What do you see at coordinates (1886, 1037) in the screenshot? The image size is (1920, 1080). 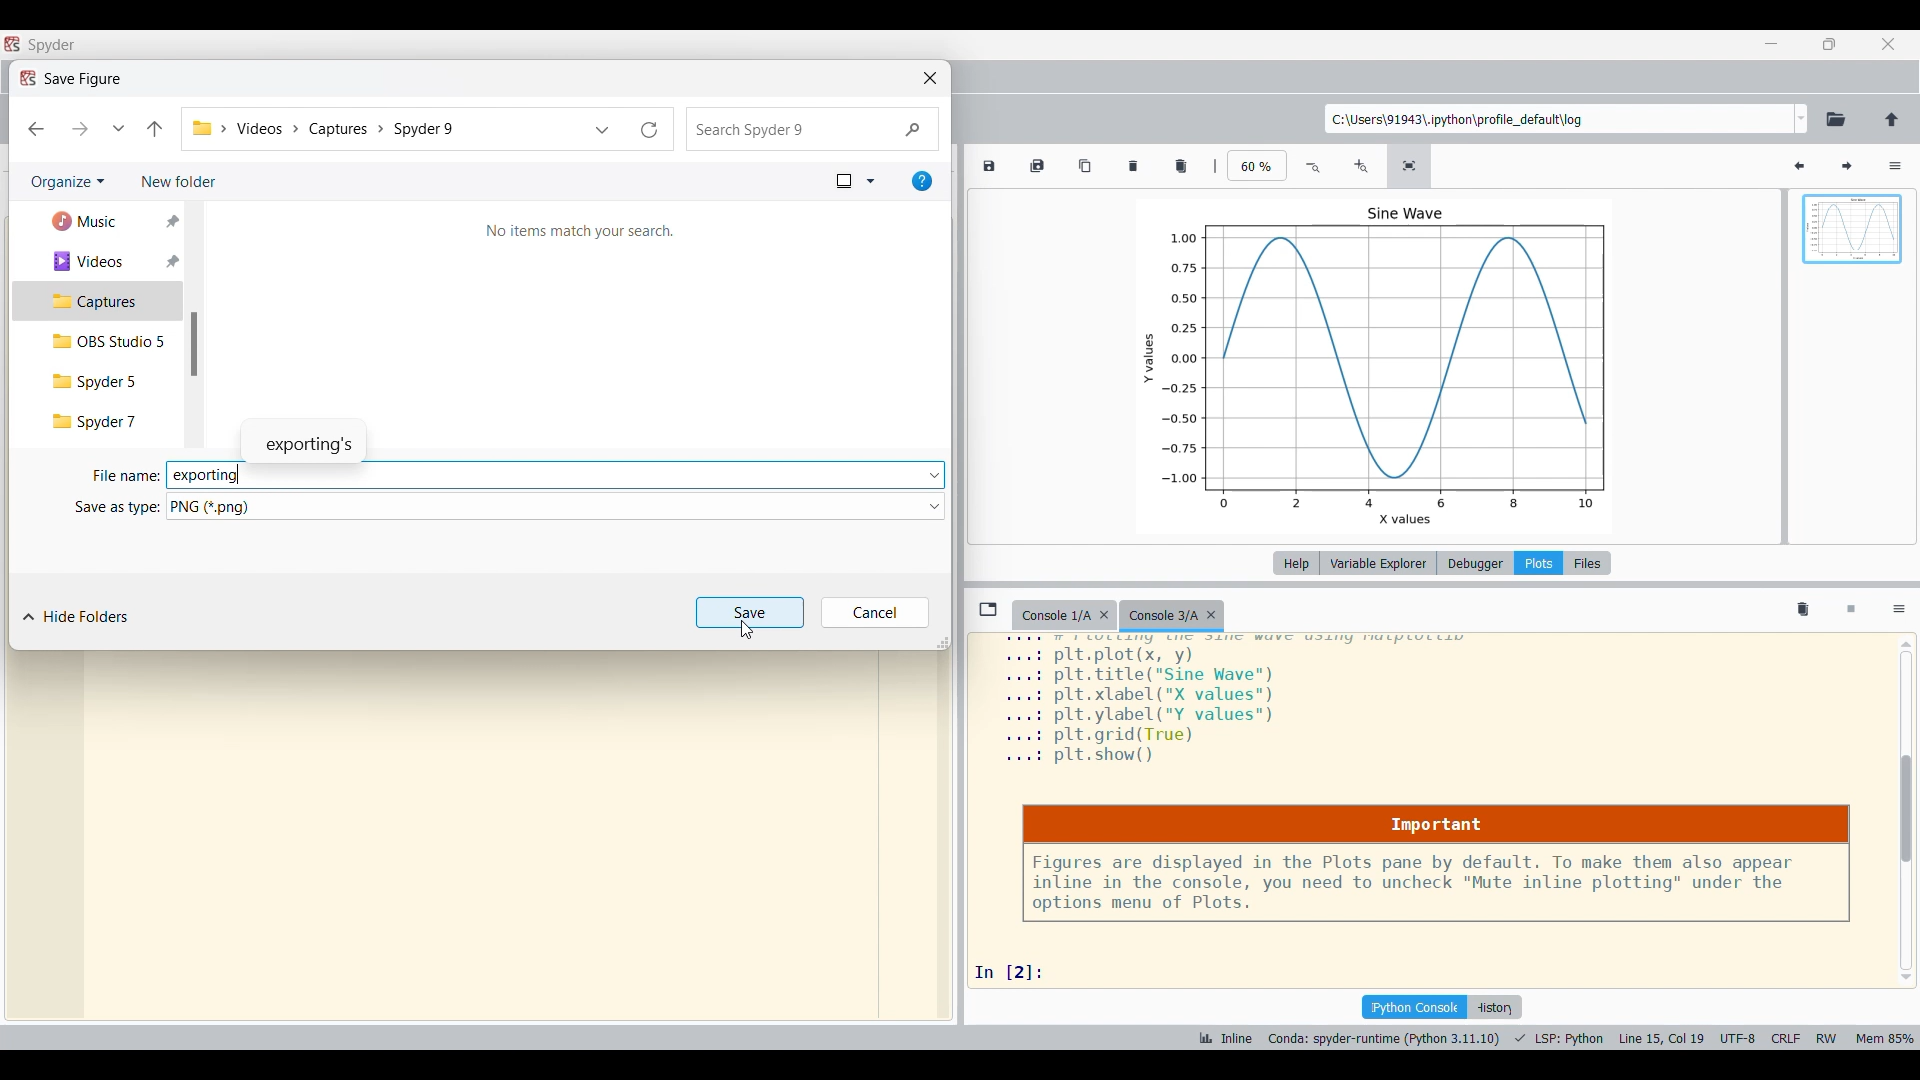 I see `memory` at bounding box center [1886, 1037].